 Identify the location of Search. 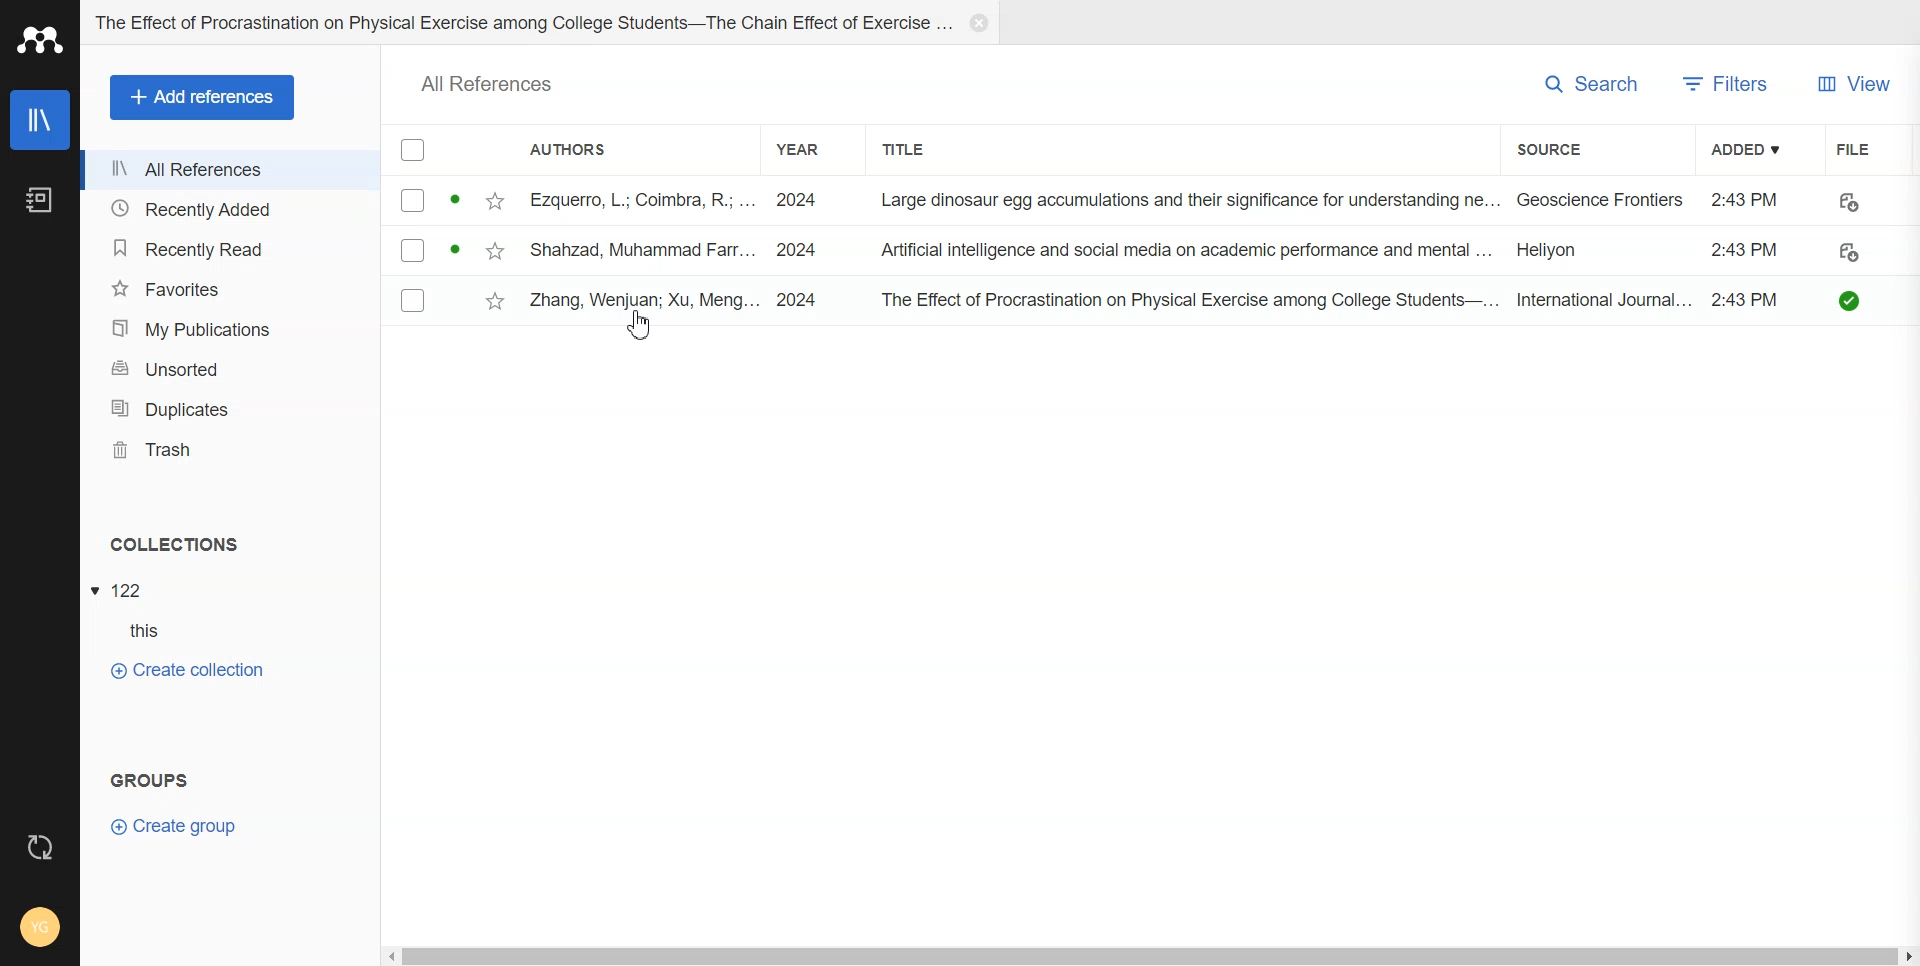
(1594, 85).